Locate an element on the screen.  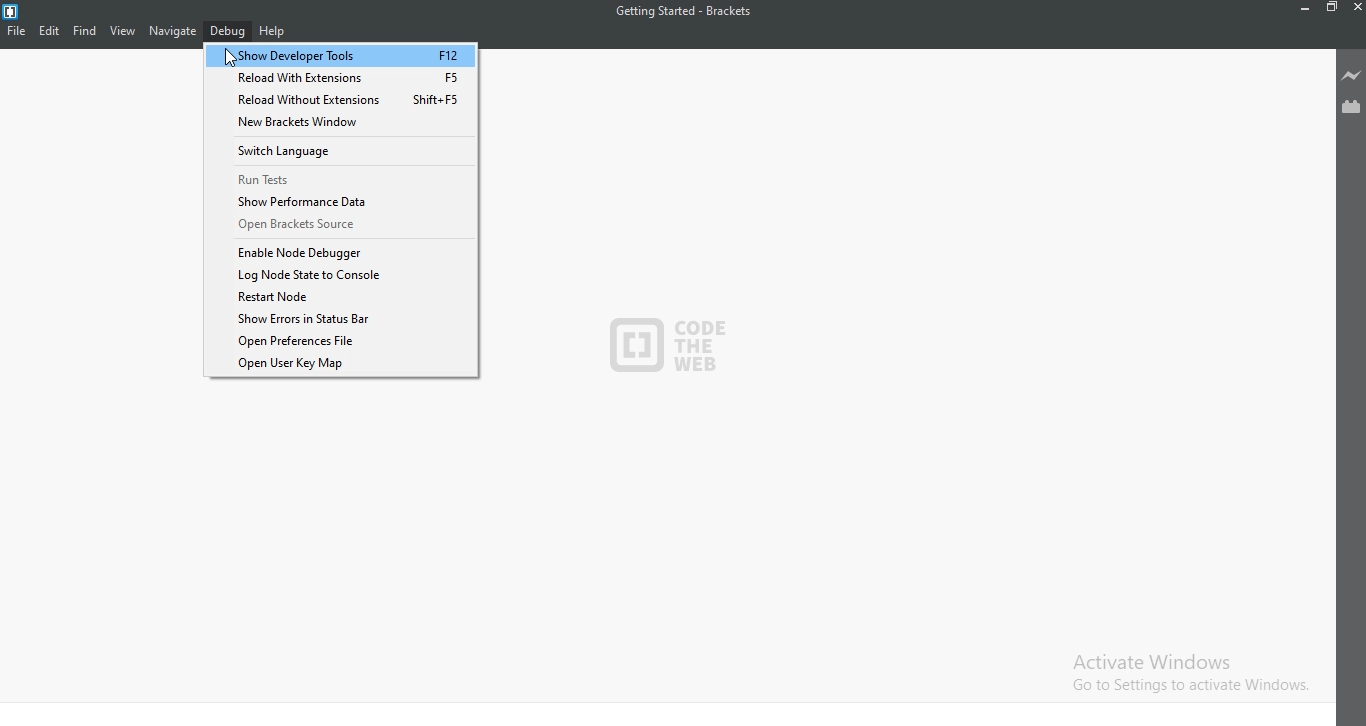
 is located at coordinates (341, 54).